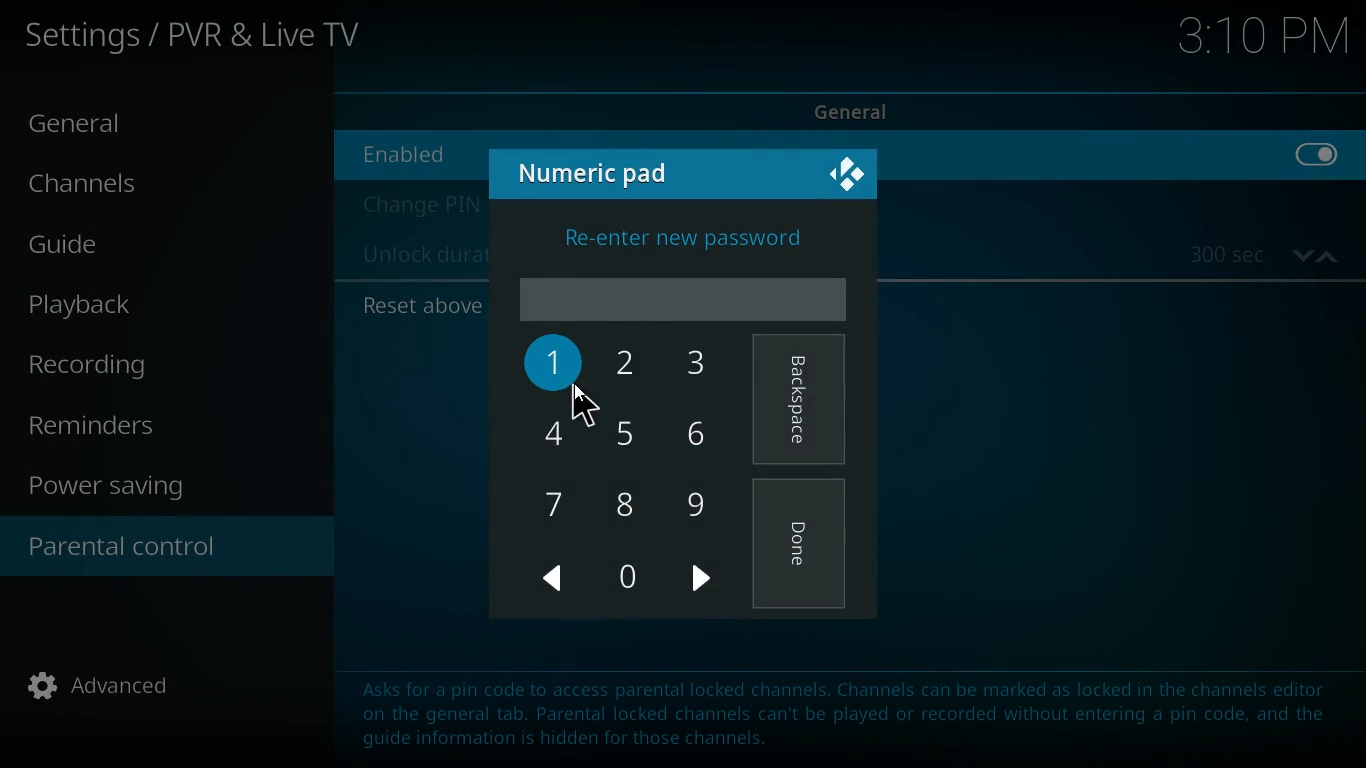 Image resolution: width=1366 pixels, height=768 pixels. I want to click on password, so click(689, 298).